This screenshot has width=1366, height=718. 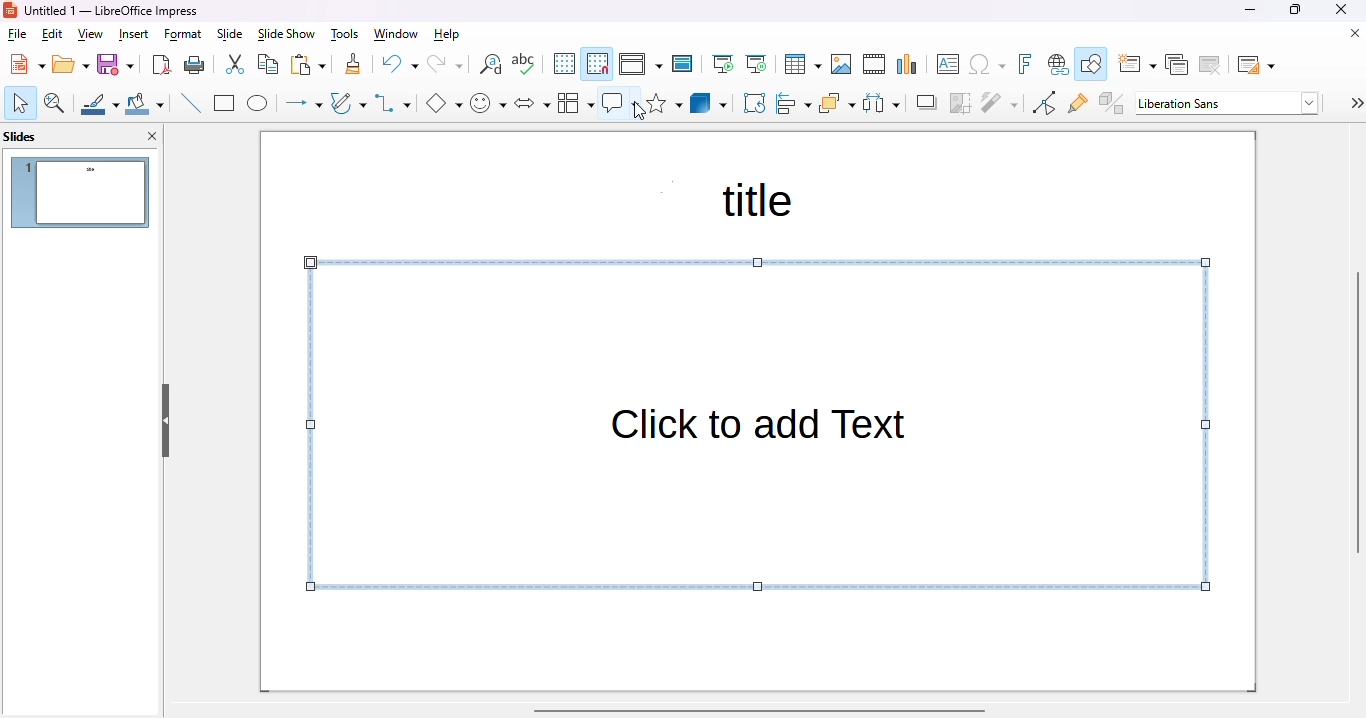 What do you see at coordinates (99, 103) in the screenshot?
I see `line color` at bounding box center [99, 103].